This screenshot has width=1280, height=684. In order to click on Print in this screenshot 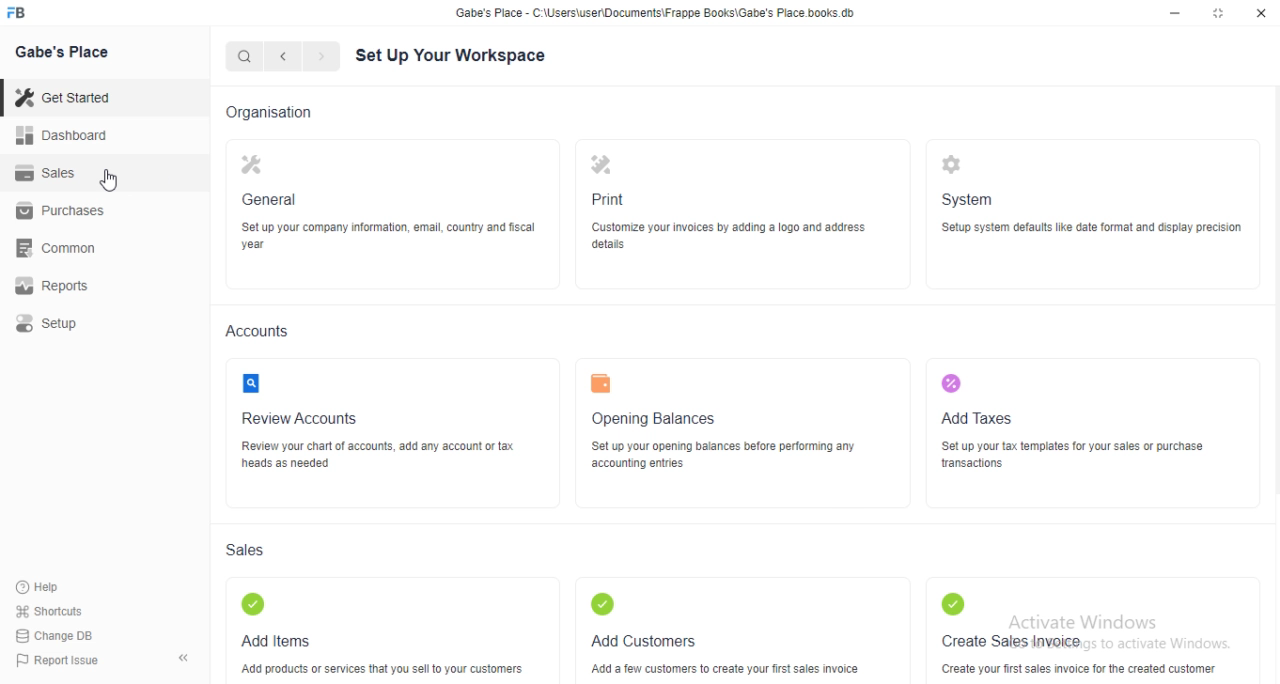, I will do `click(607, 199)`.